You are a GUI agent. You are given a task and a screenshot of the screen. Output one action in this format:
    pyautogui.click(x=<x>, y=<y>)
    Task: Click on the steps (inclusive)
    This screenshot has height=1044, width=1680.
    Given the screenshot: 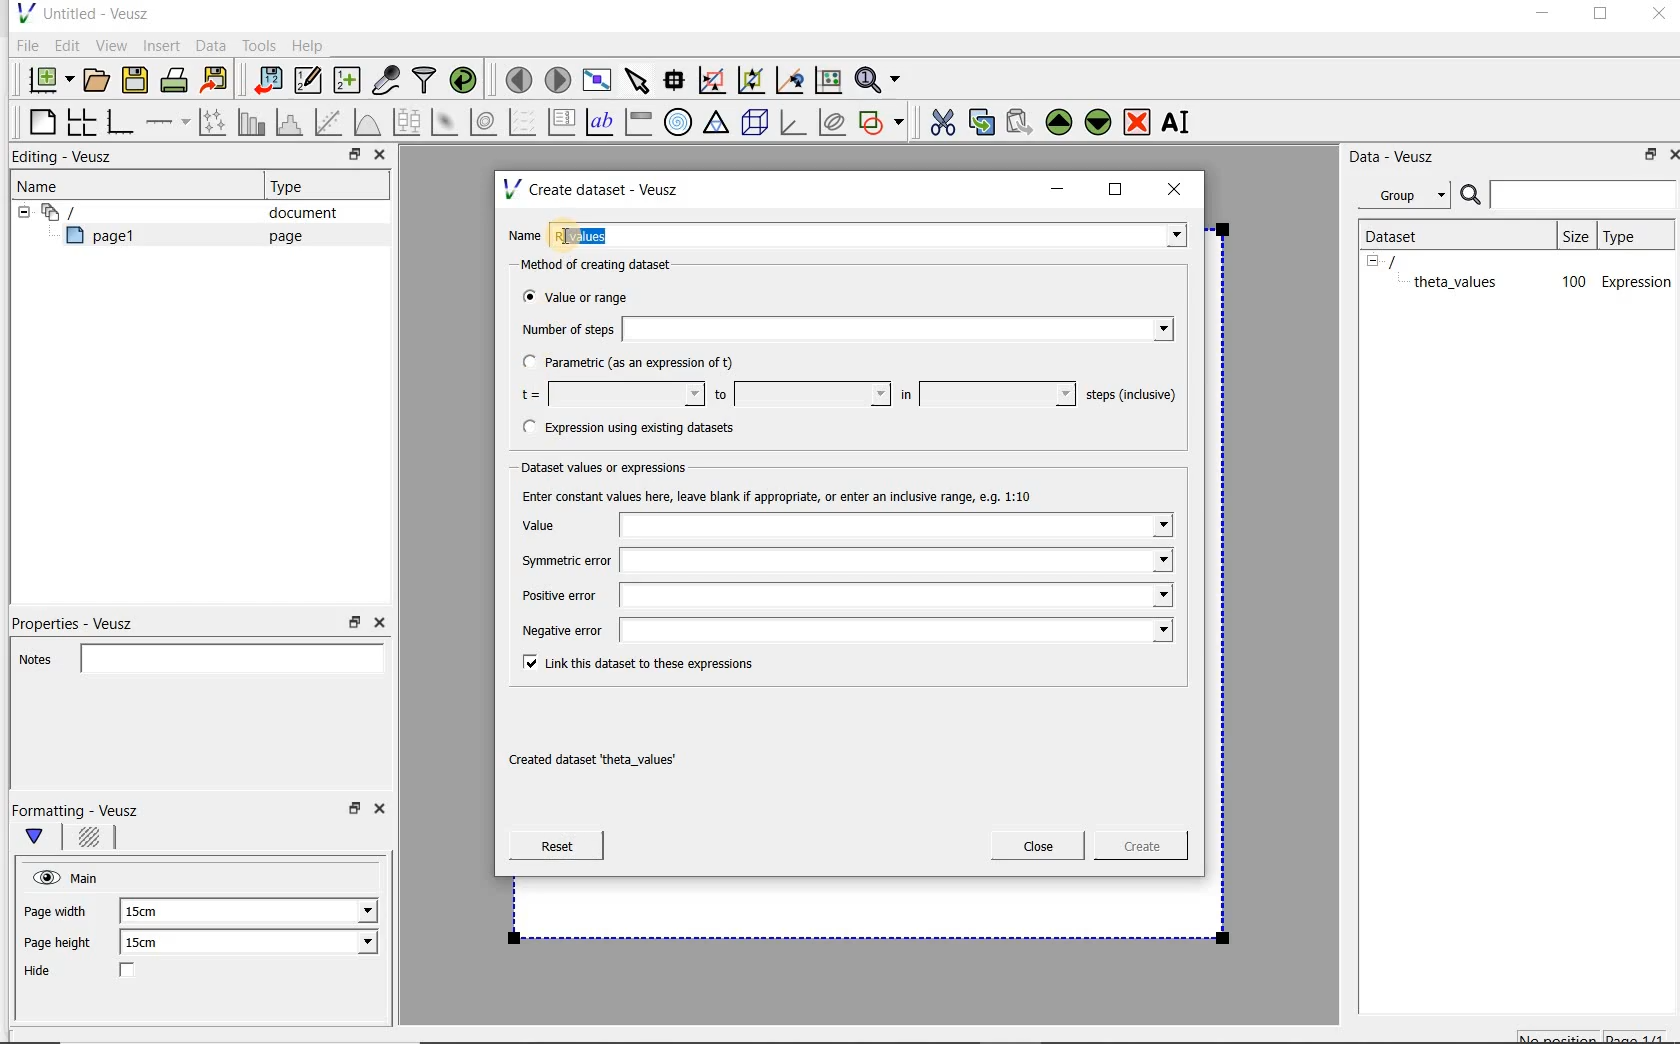 What is the action you would take?
    pyautogui.click(x=1132, y=396)
    